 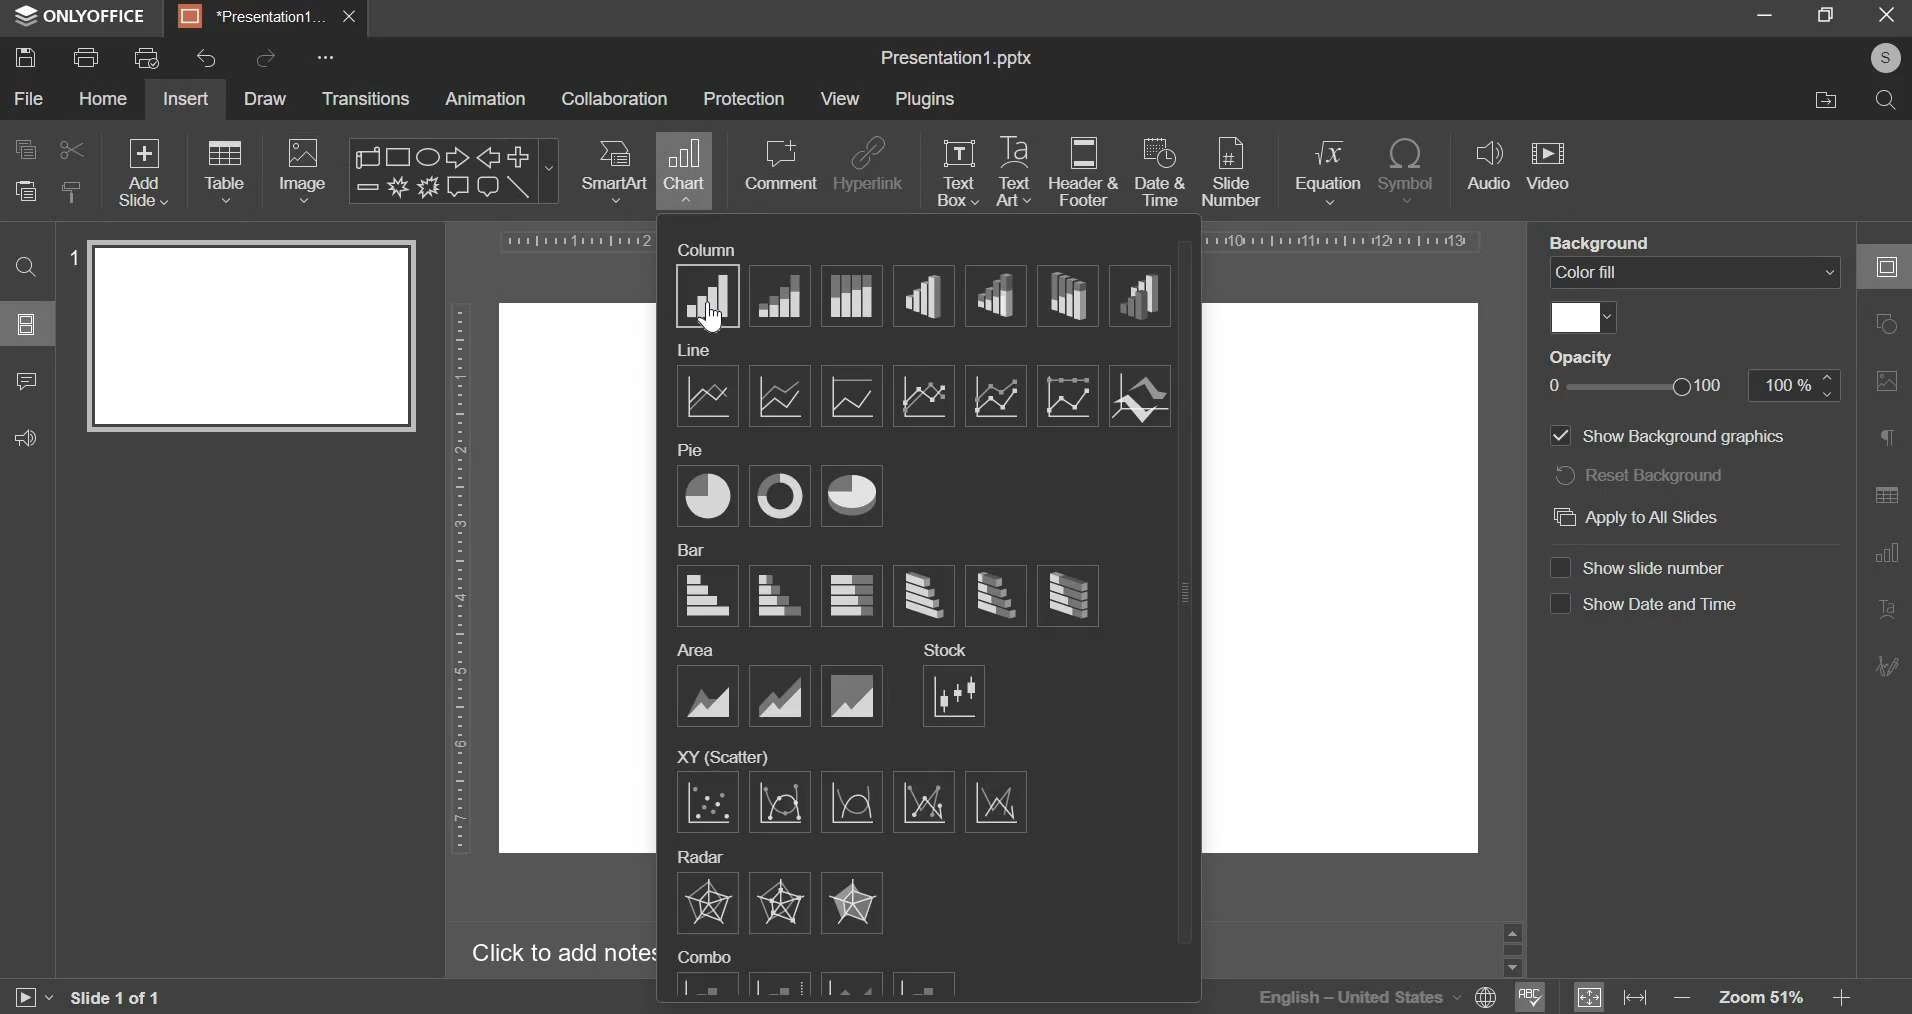 What do you see at coordinates (1826, 99) in the screenshot?
I see `file location` at bounding box center [1826, 99].